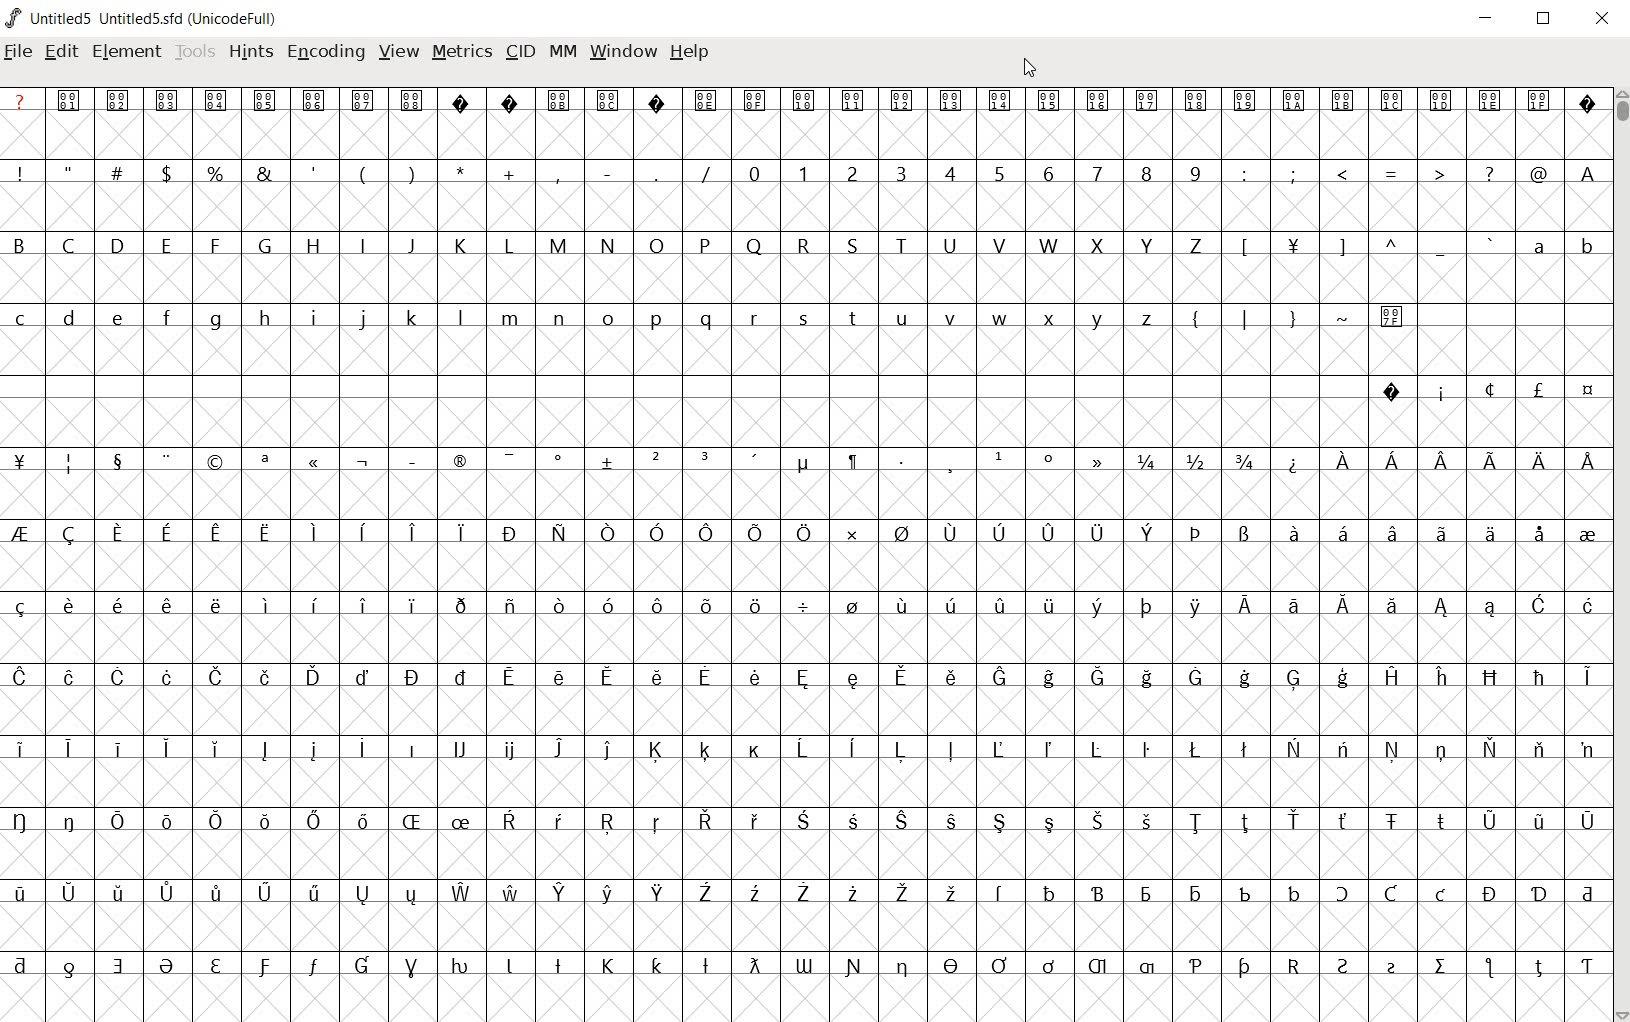  Describe the element at coordinates (1099, 318) in the screenshot. I see `y` at that location.